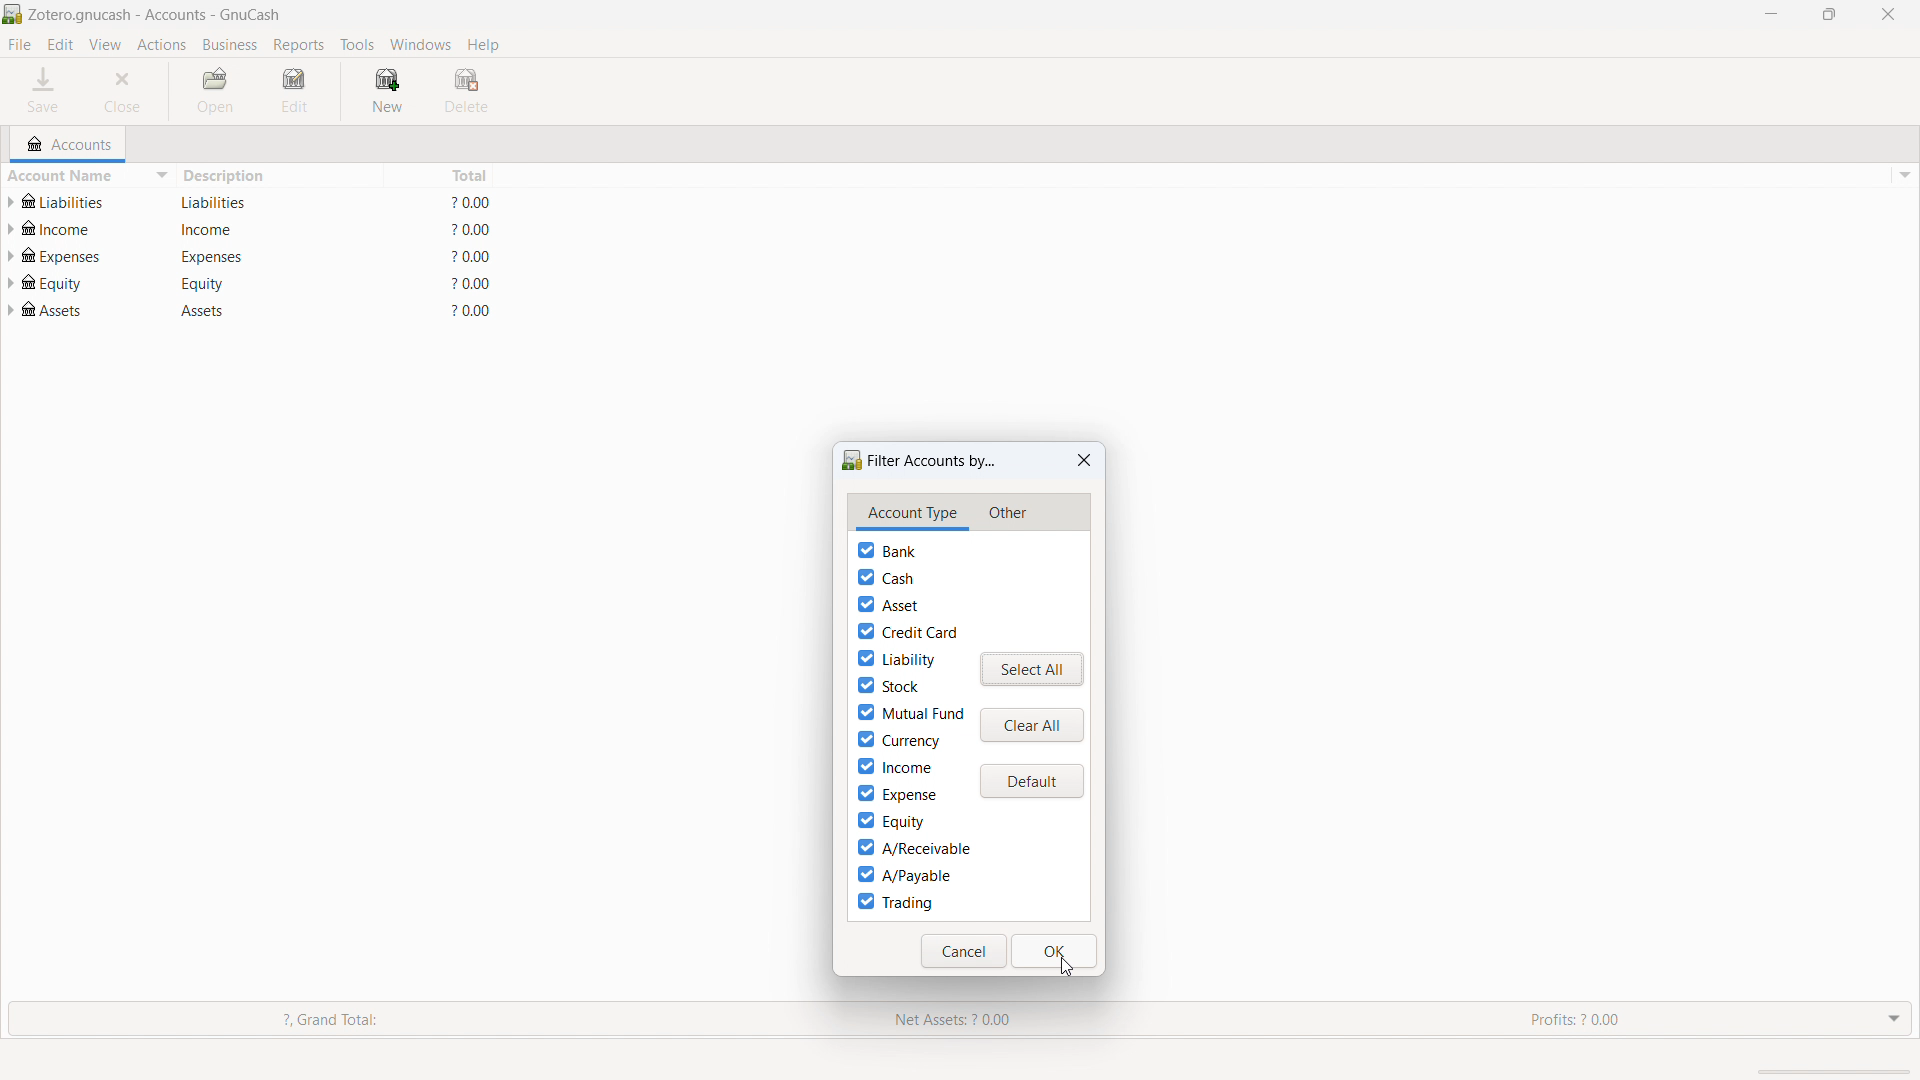 This screenshot has width=1920, height=1080. What do you see at coordinates (227, 235) in the screenshot?
I see `description` at bounding box center [227, 235].